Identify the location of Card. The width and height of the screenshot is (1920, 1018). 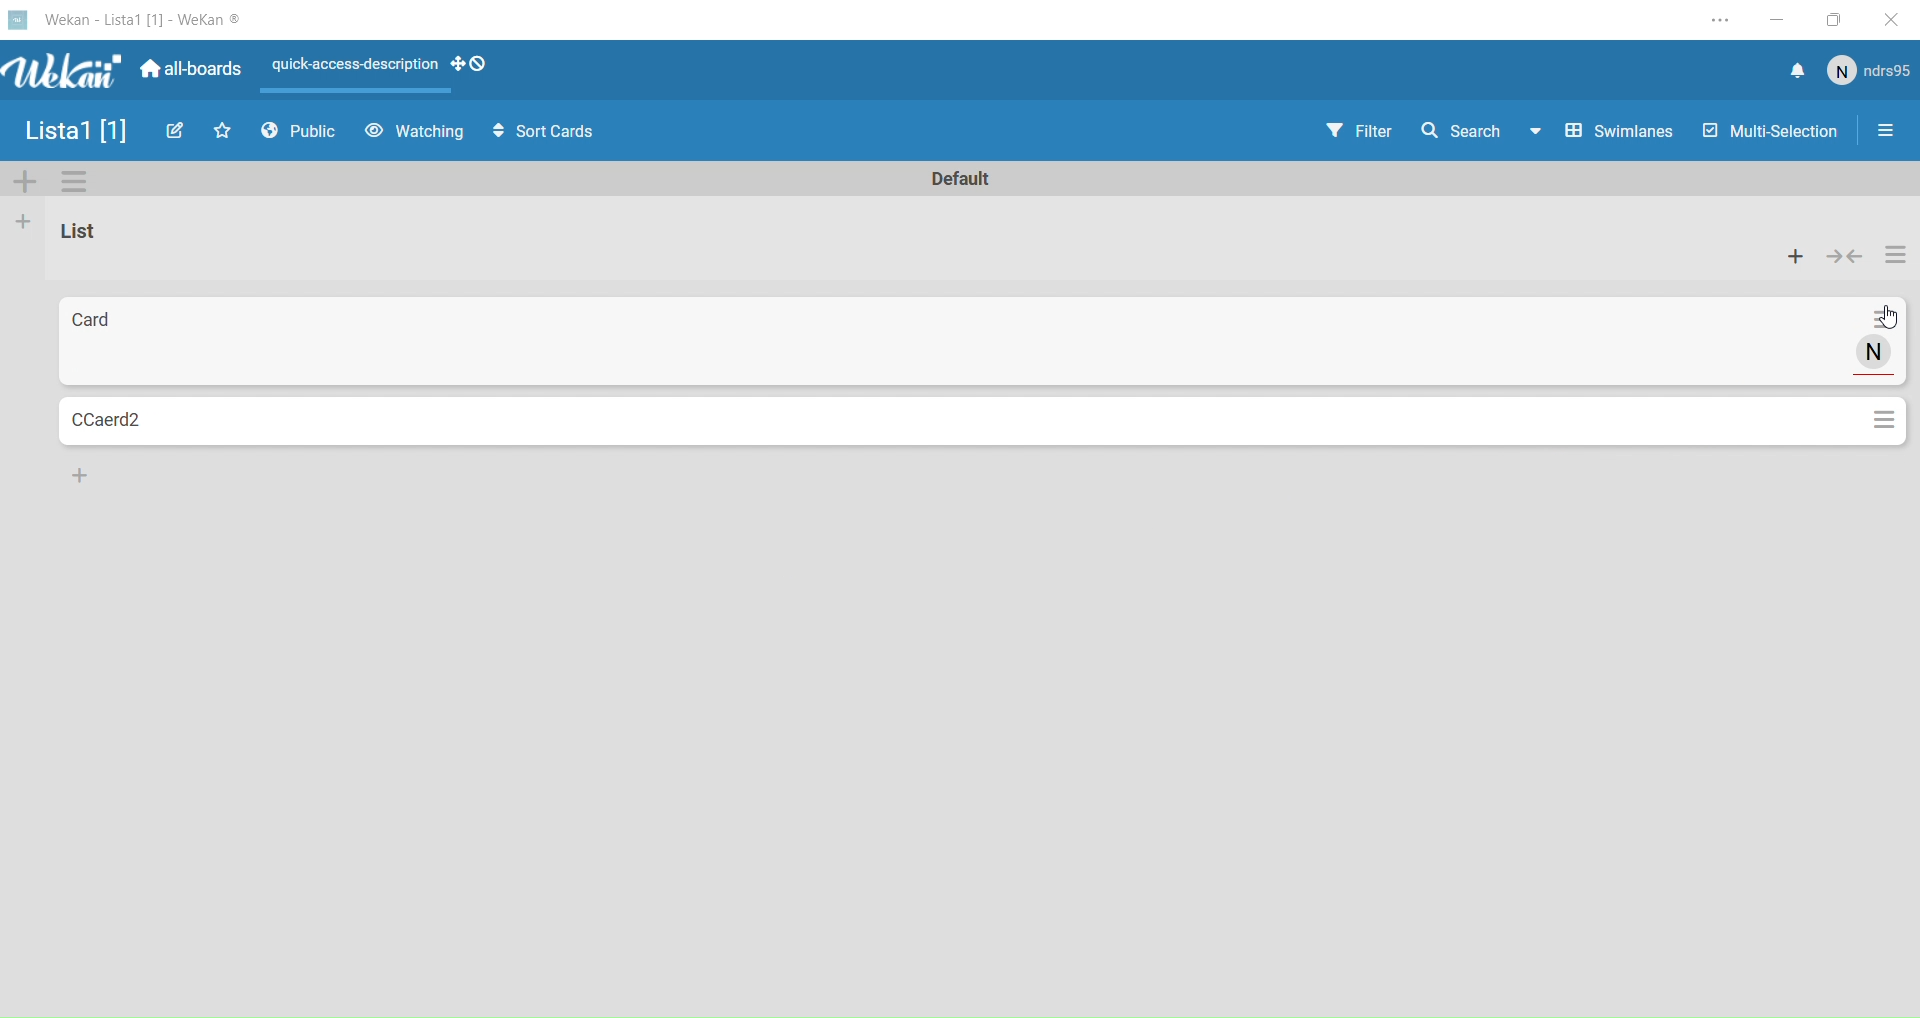
(800, 342).